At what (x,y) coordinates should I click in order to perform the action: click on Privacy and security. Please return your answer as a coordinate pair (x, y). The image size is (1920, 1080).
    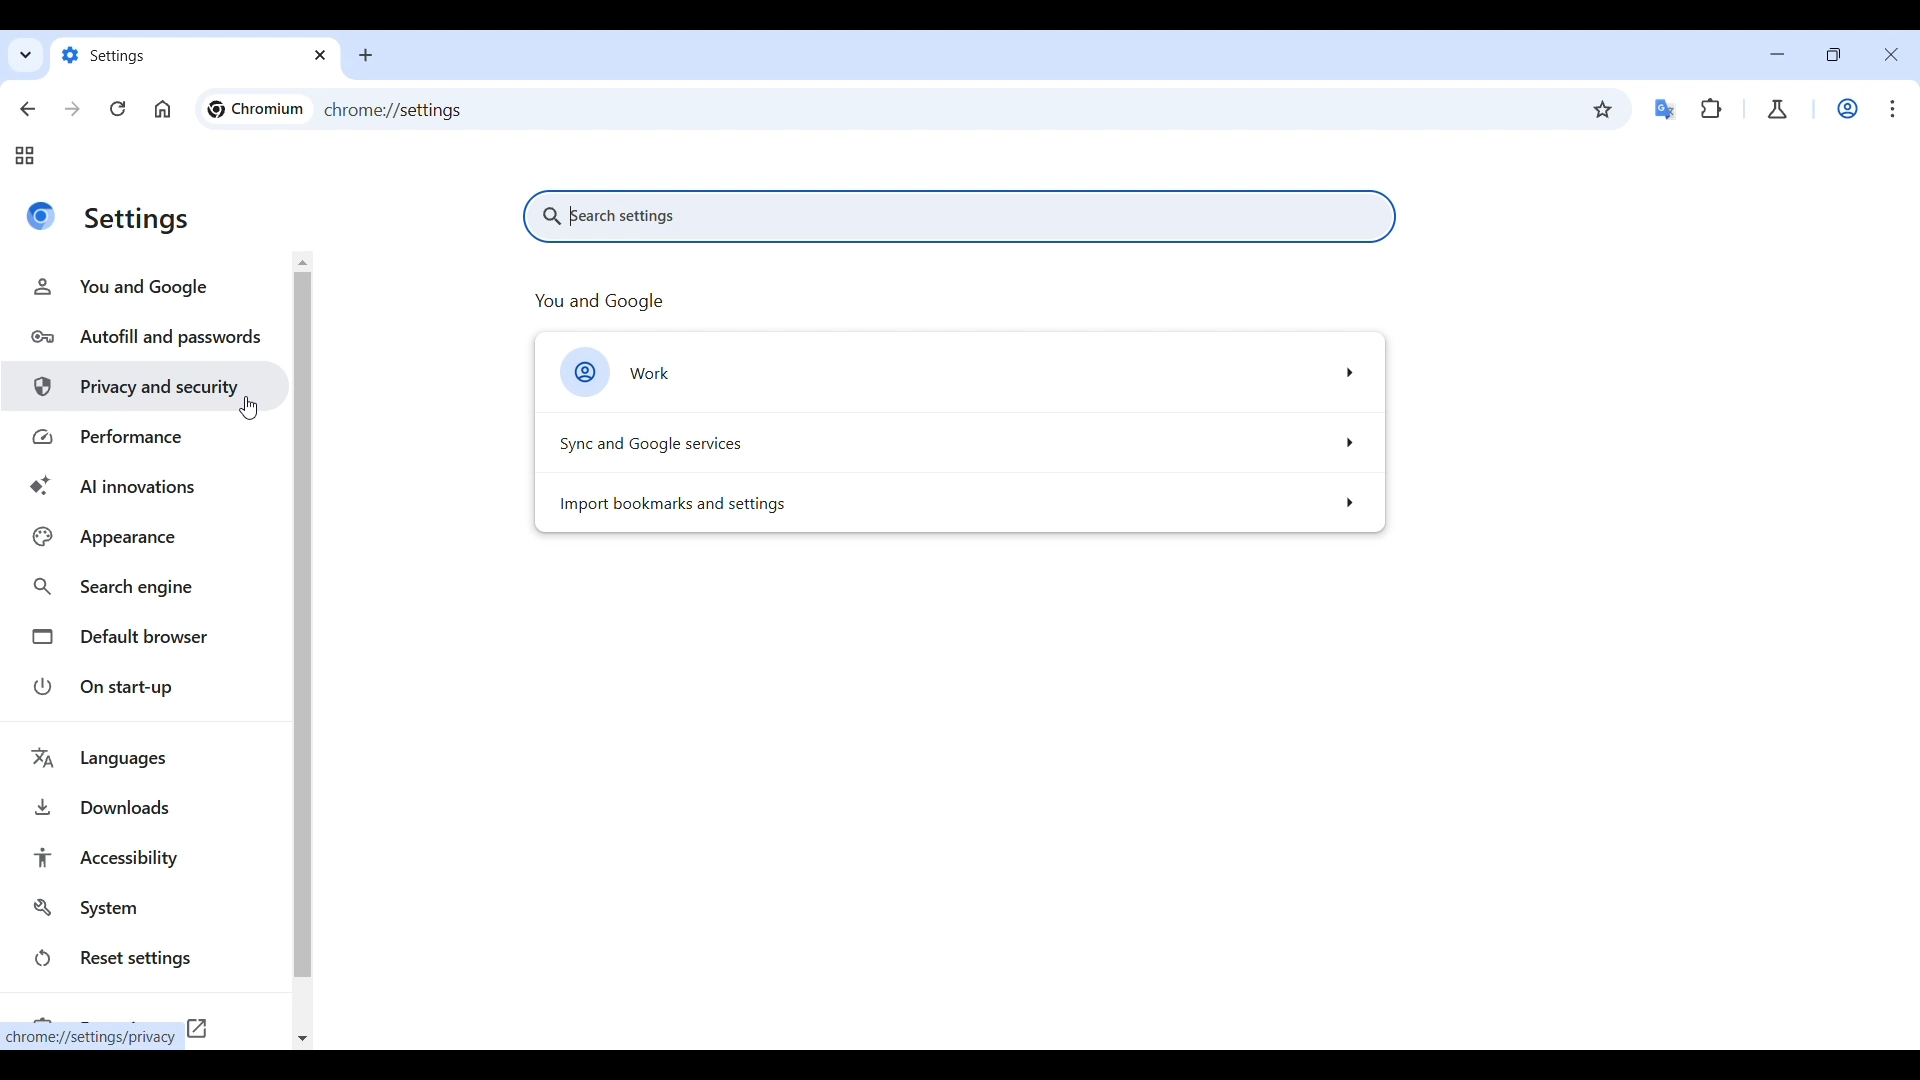
    Looking at the image, I should click on (145, 383).